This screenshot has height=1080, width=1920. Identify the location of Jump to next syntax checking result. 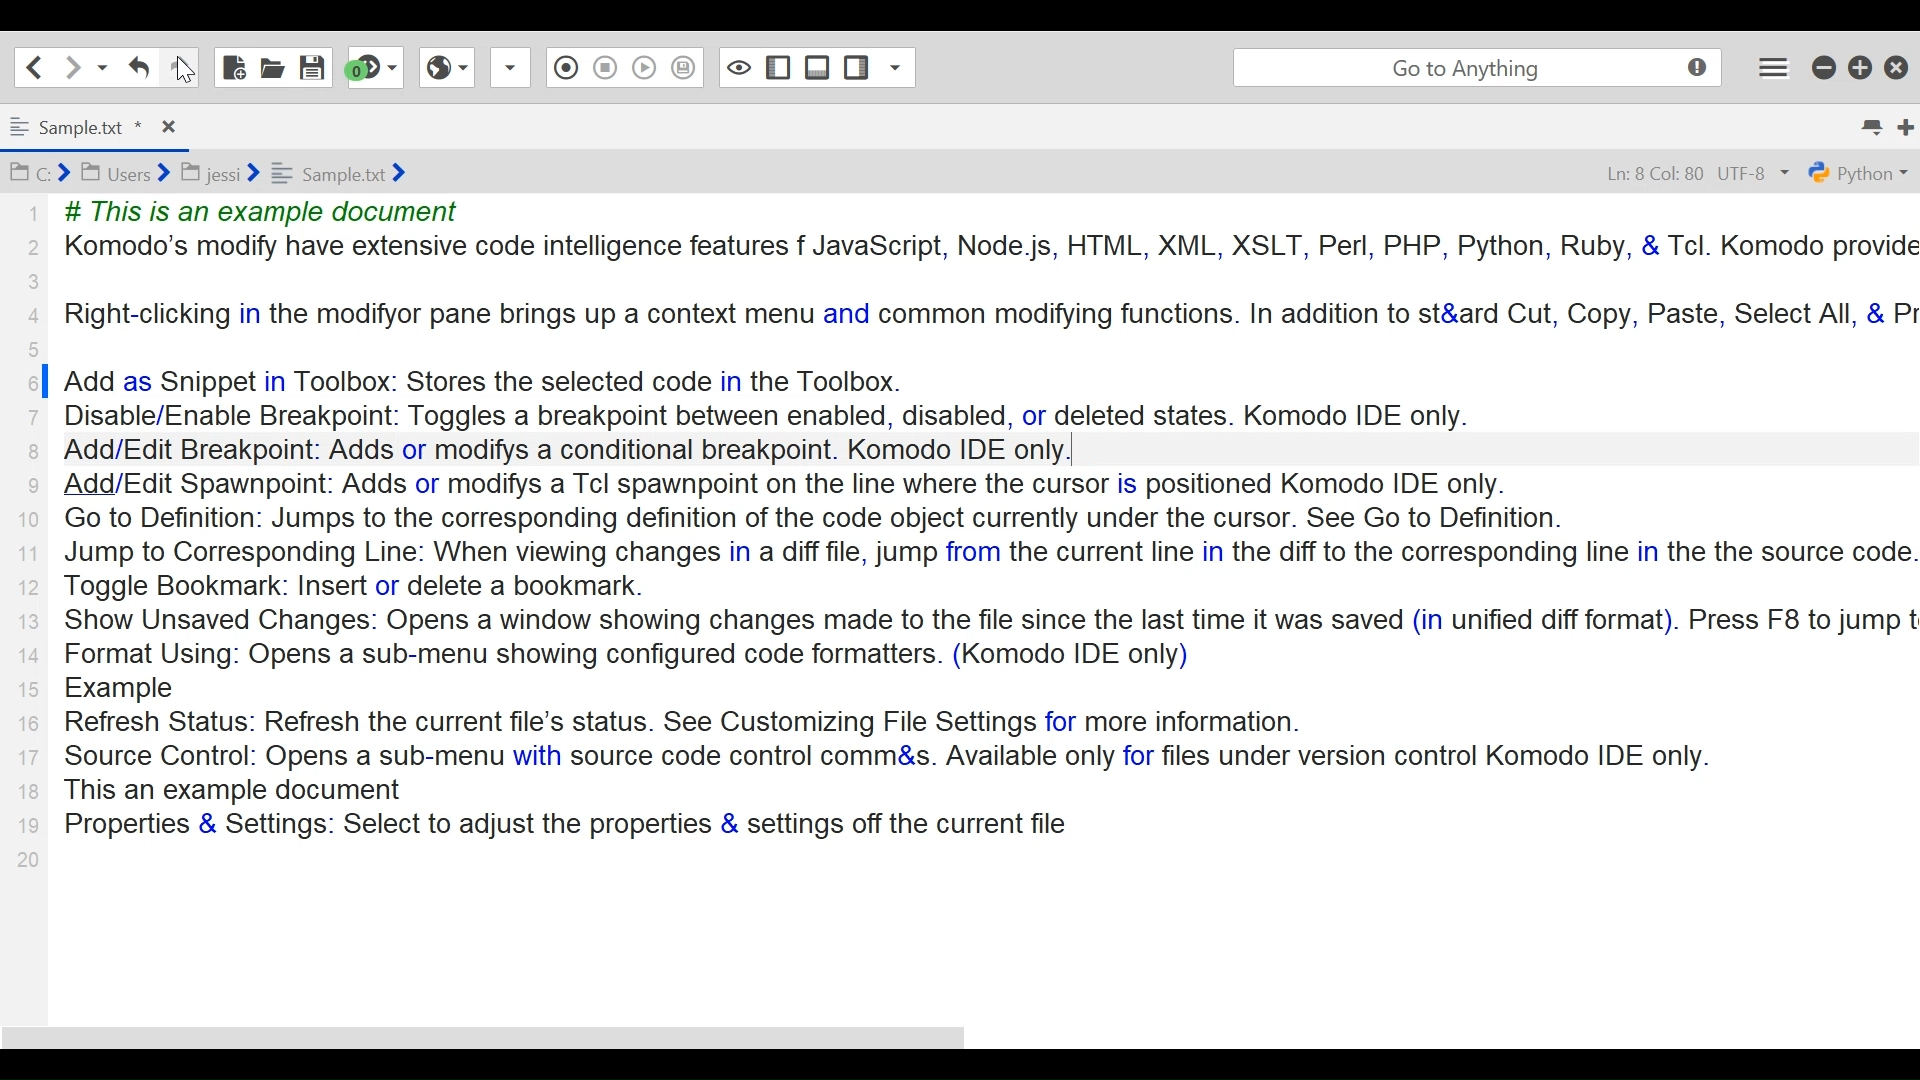
(375, 67).